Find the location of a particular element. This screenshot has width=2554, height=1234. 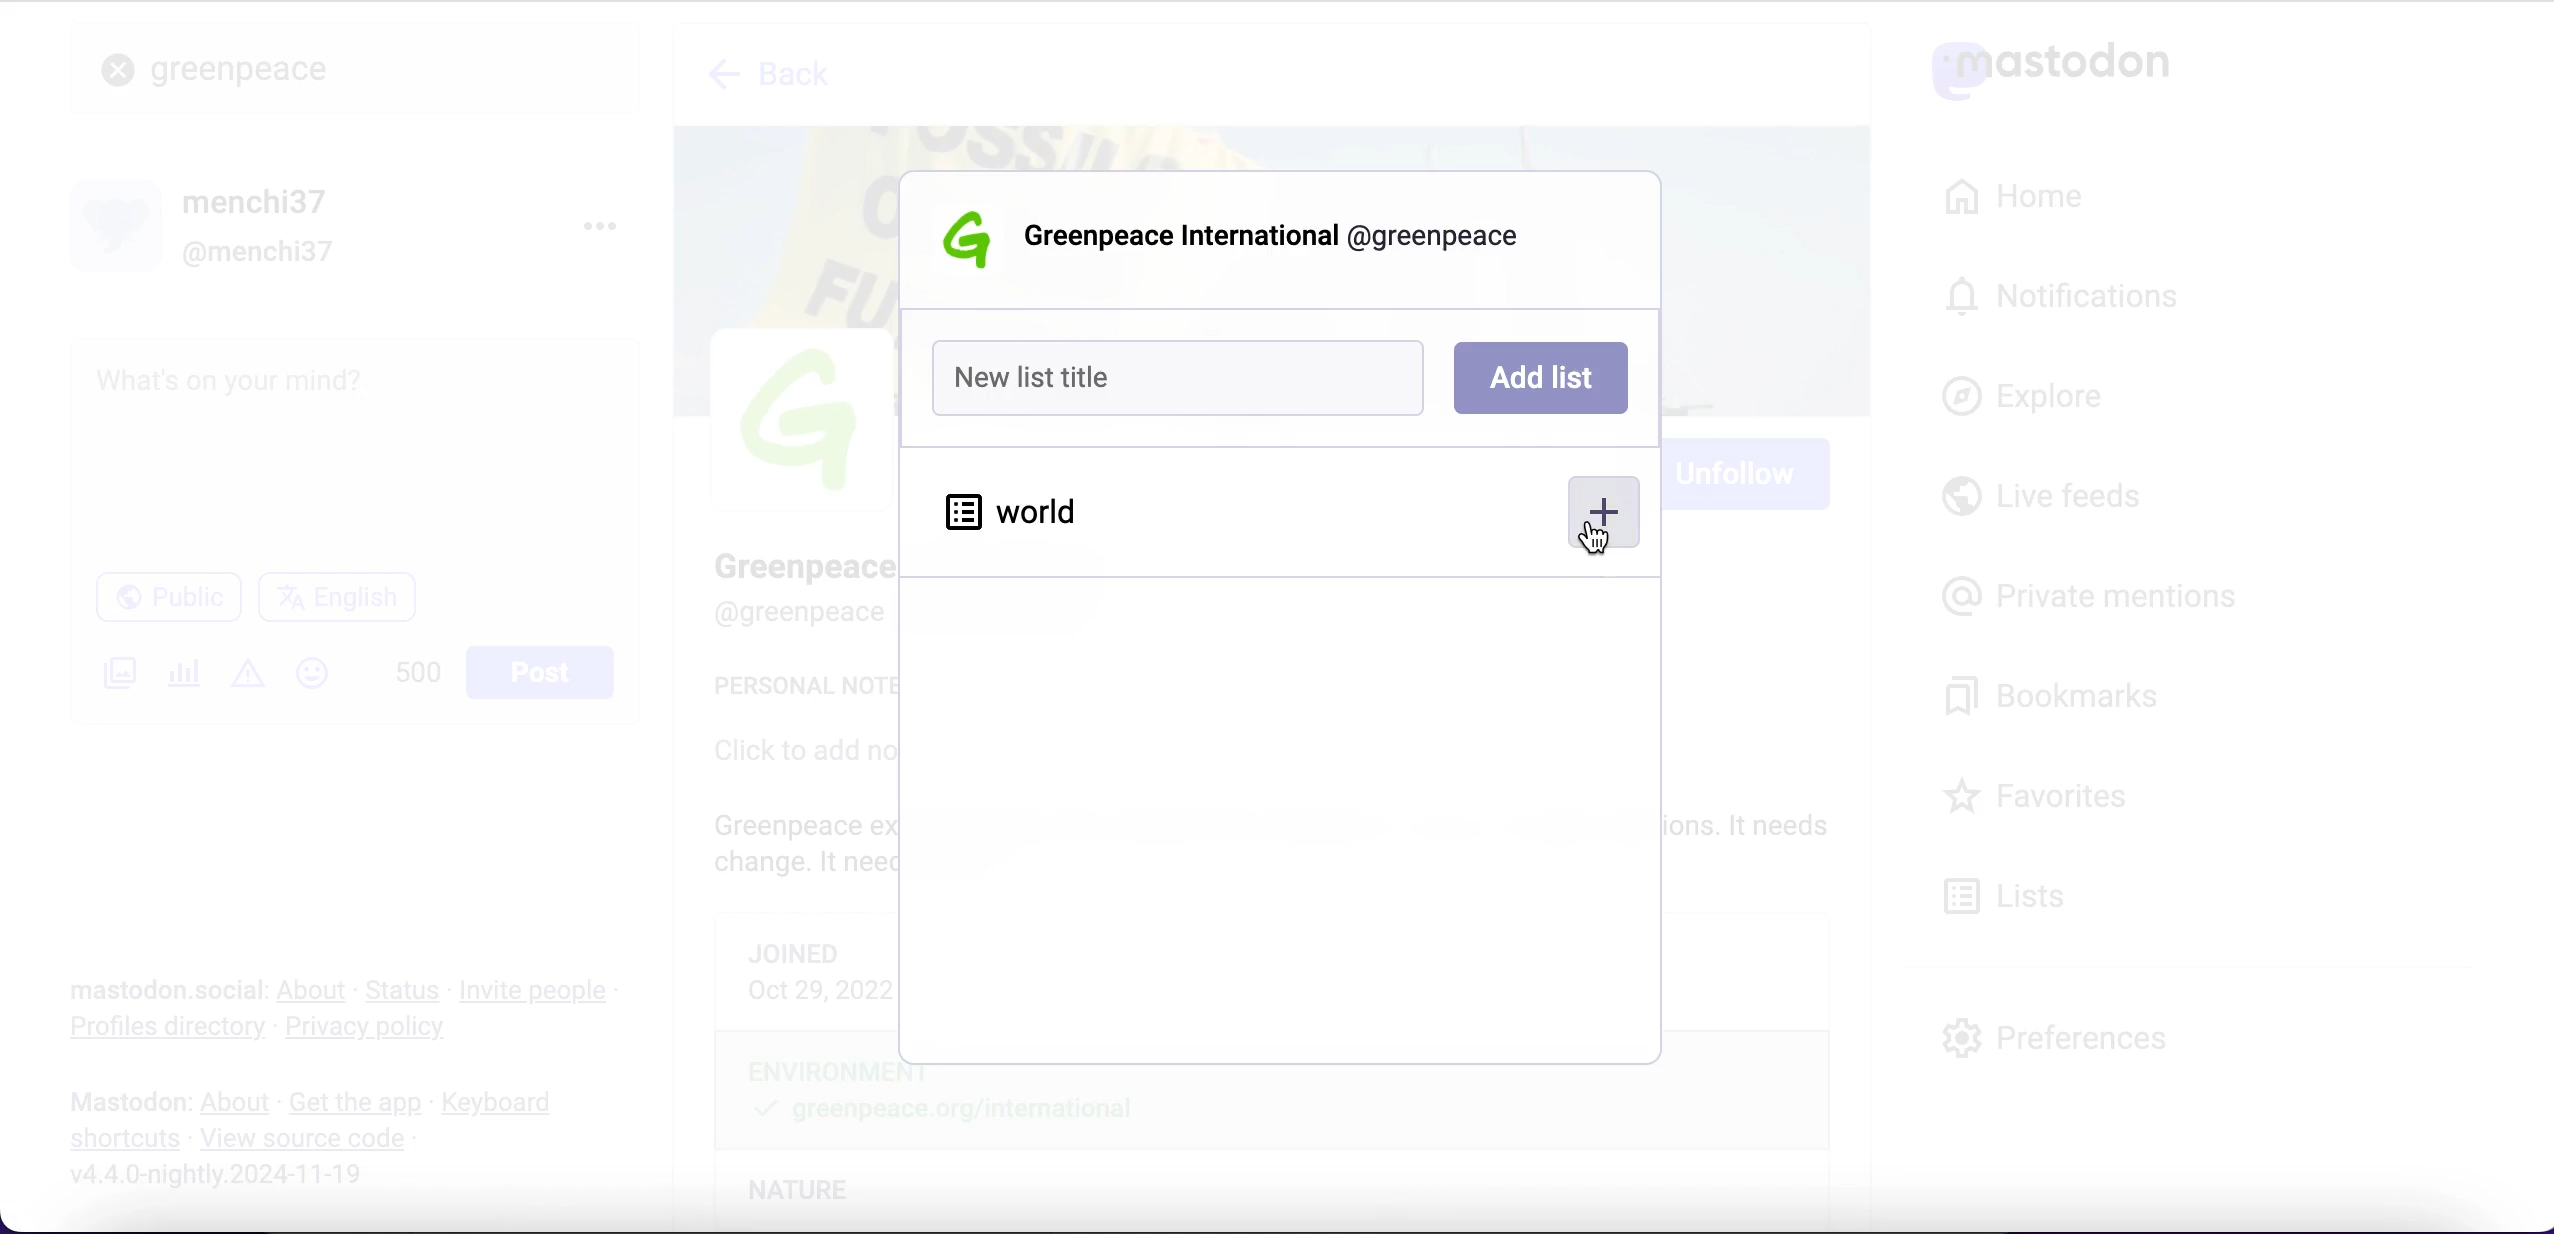

mastodon social is located at coordinates (140, 991).